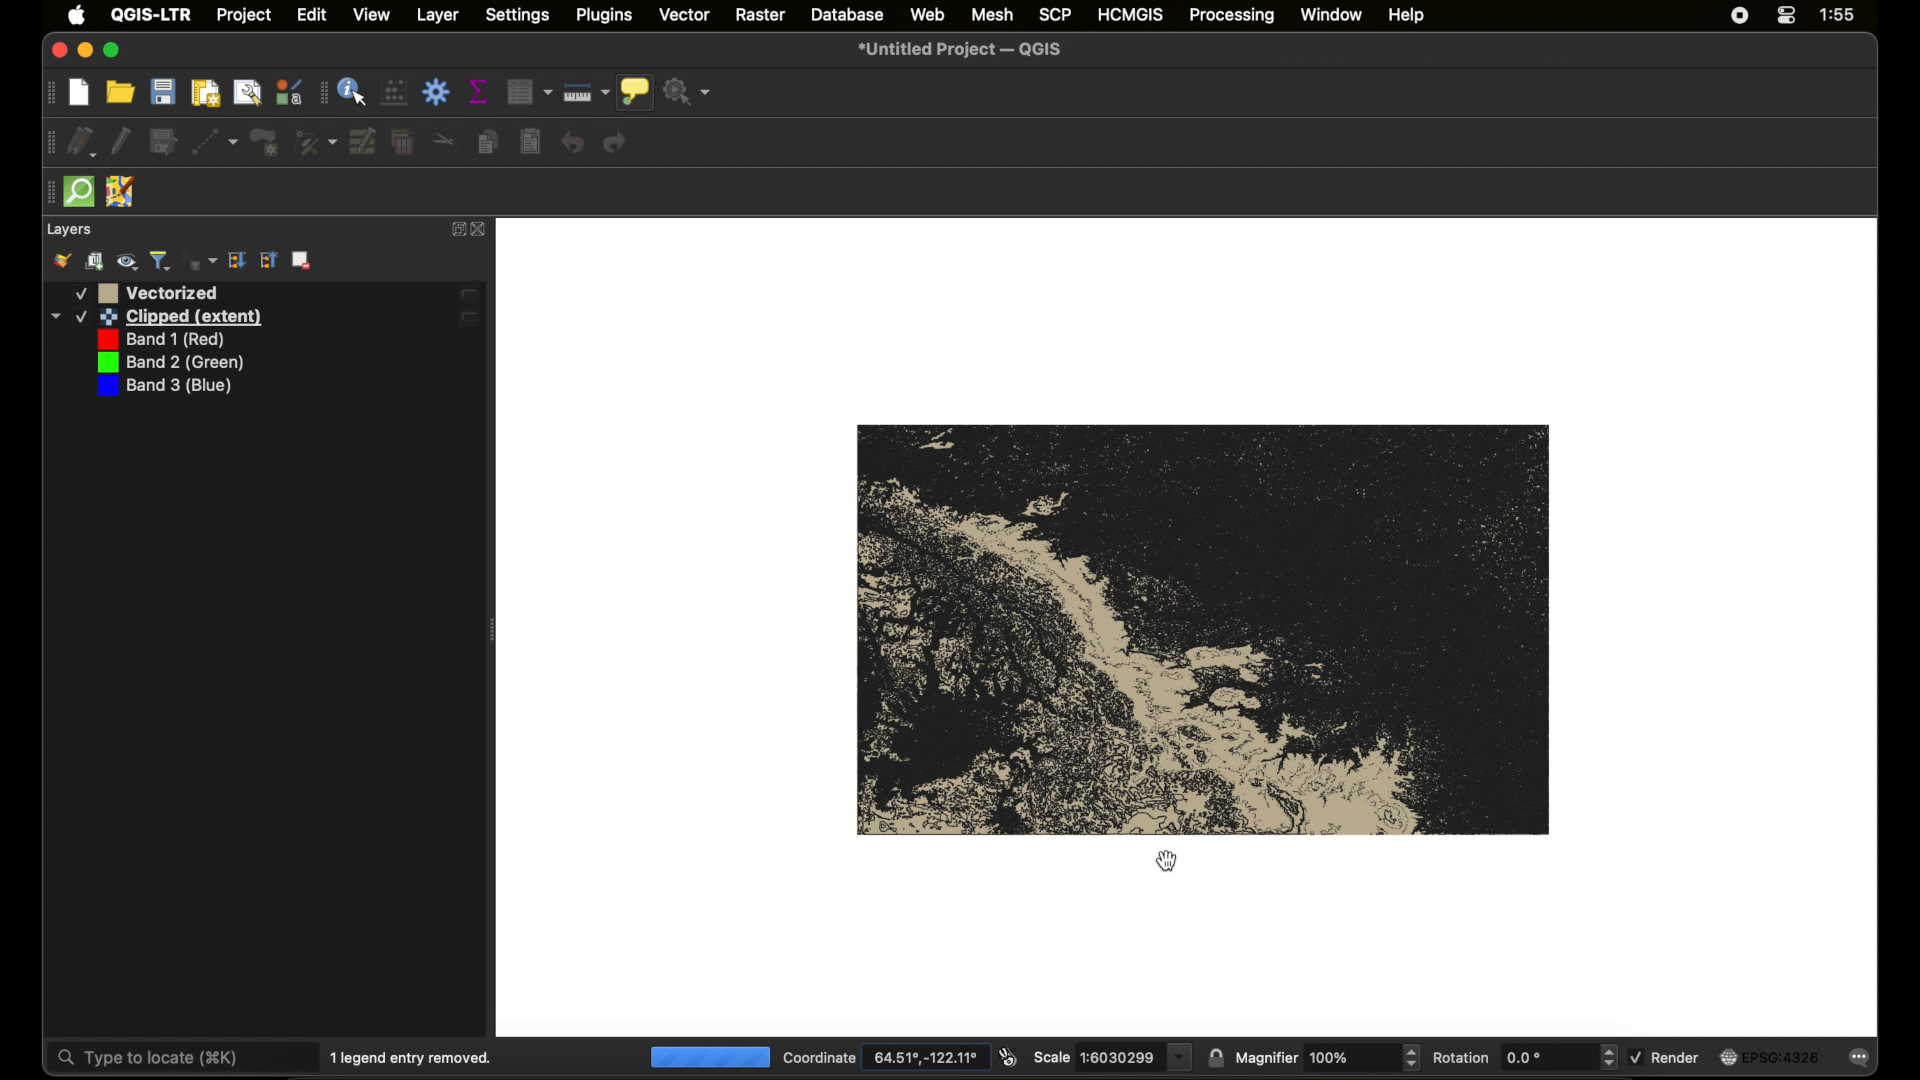 The height and width of the screenshot is (1080, 1920). Describe the element at coordinates (1051, 13) in the screenshot. I see `scp` at that location.